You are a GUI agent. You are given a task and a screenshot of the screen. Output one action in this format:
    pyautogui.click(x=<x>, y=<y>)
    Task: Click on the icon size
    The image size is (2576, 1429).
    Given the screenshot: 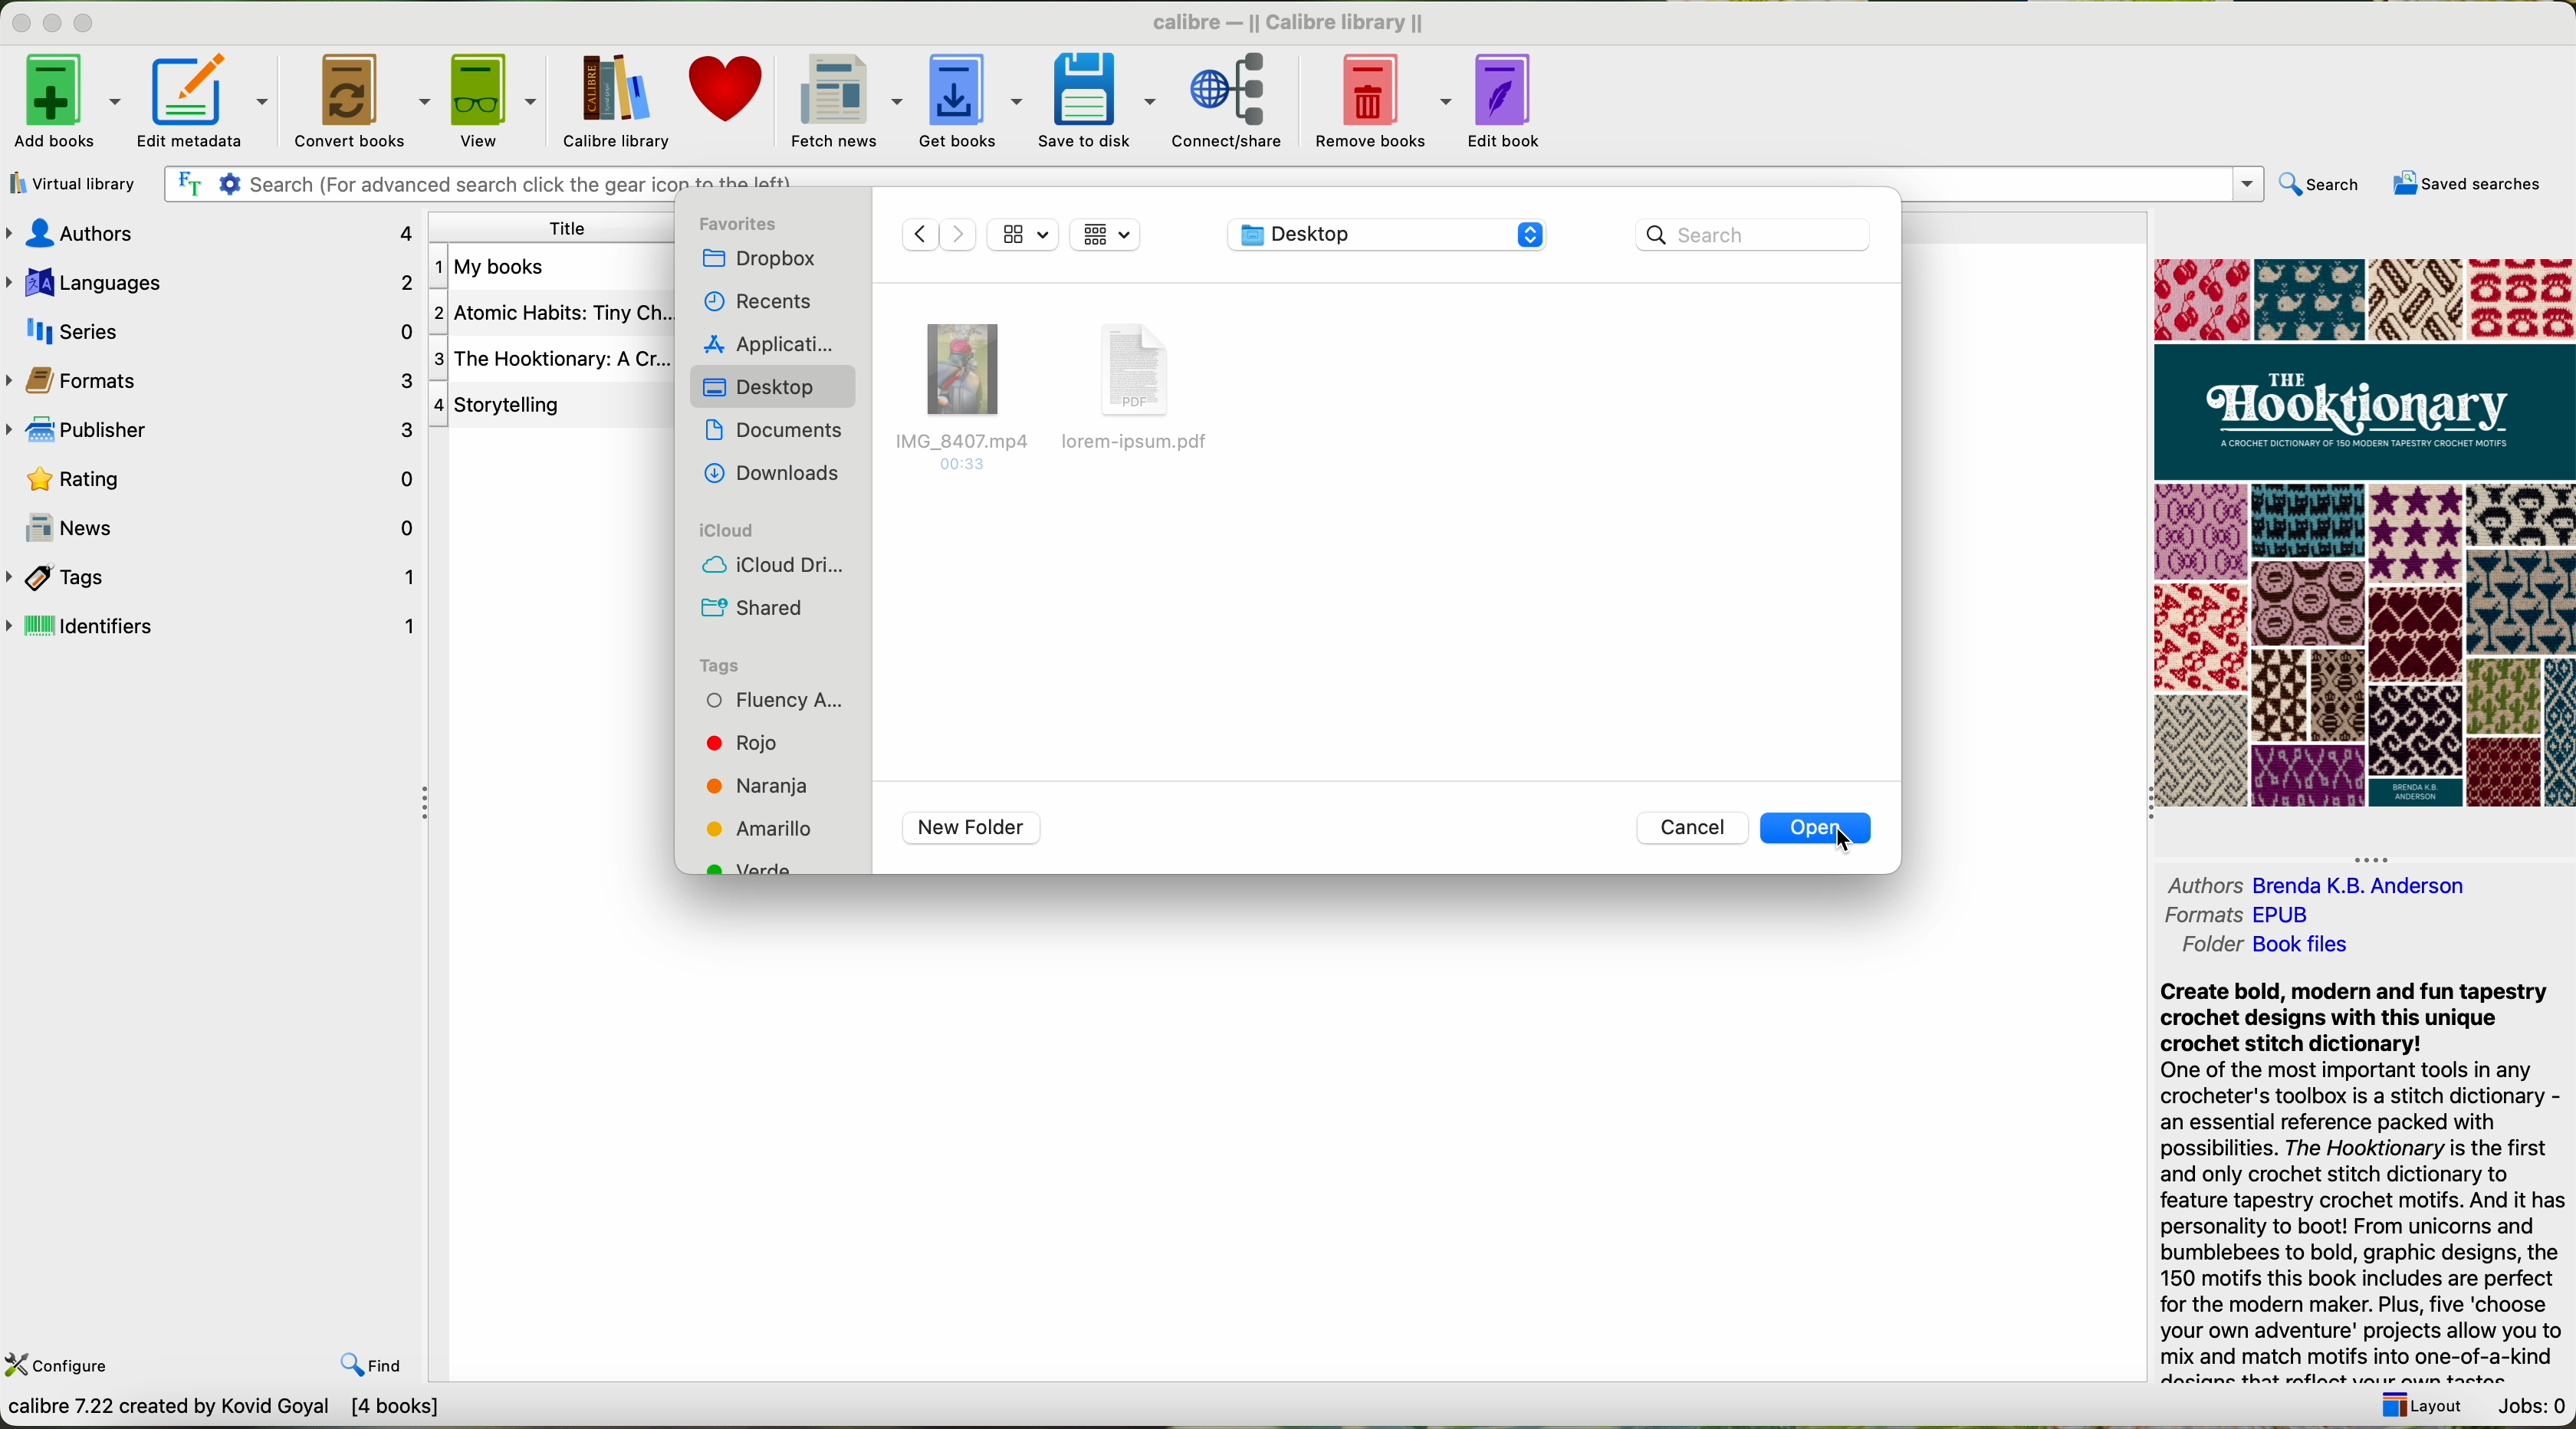 What is the action you would take?
    pyautogui.click(x=1027, y=233)
    